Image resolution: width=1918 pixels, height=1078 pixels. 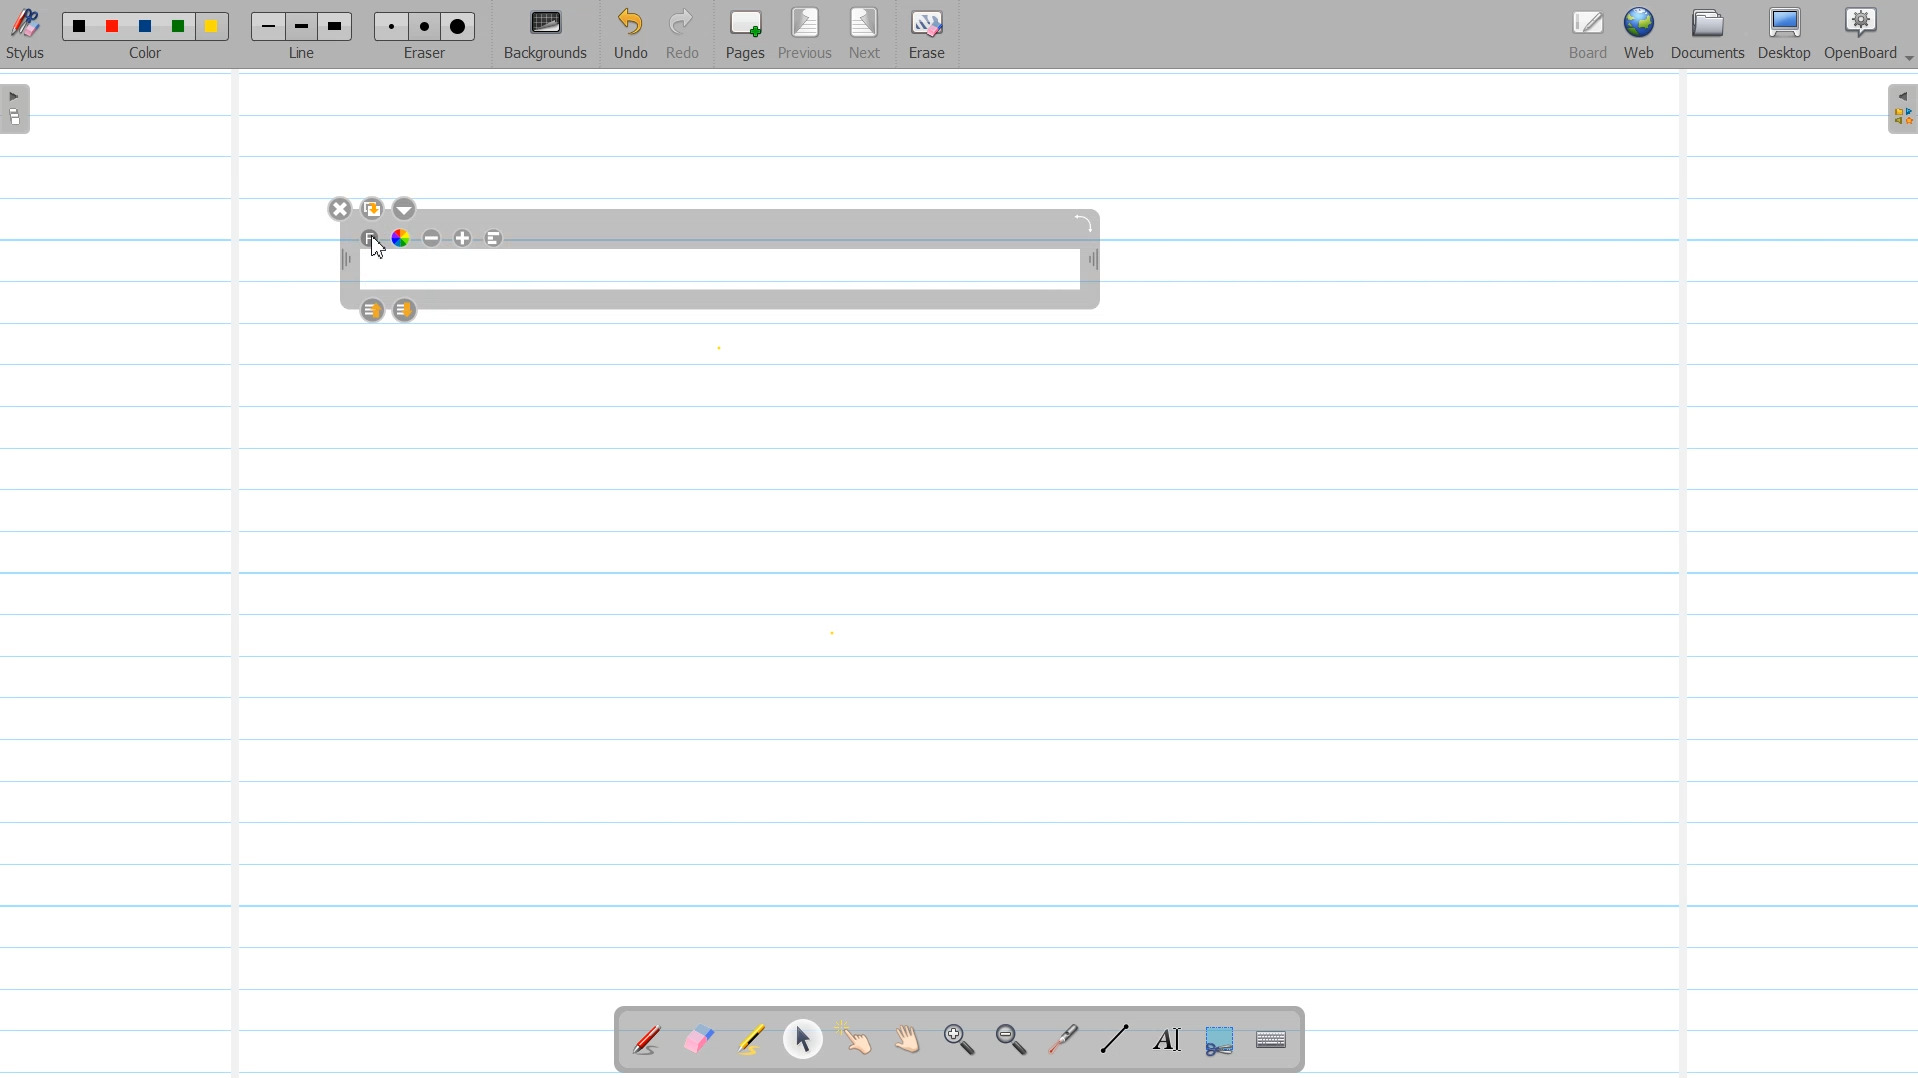 I want to click on Web, so click(x=1641, y=35).